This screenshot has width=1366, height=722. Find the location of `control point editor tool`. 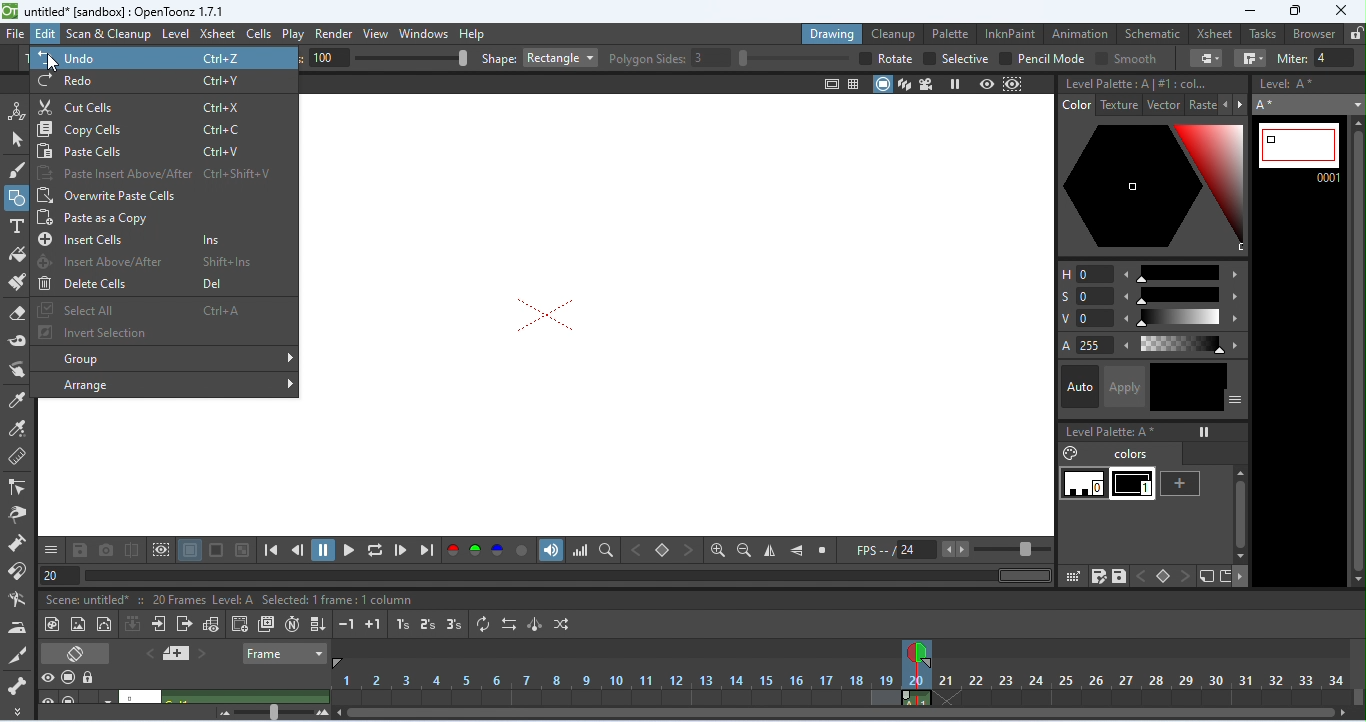

control point editor tool is located at coordinates (18, 487).